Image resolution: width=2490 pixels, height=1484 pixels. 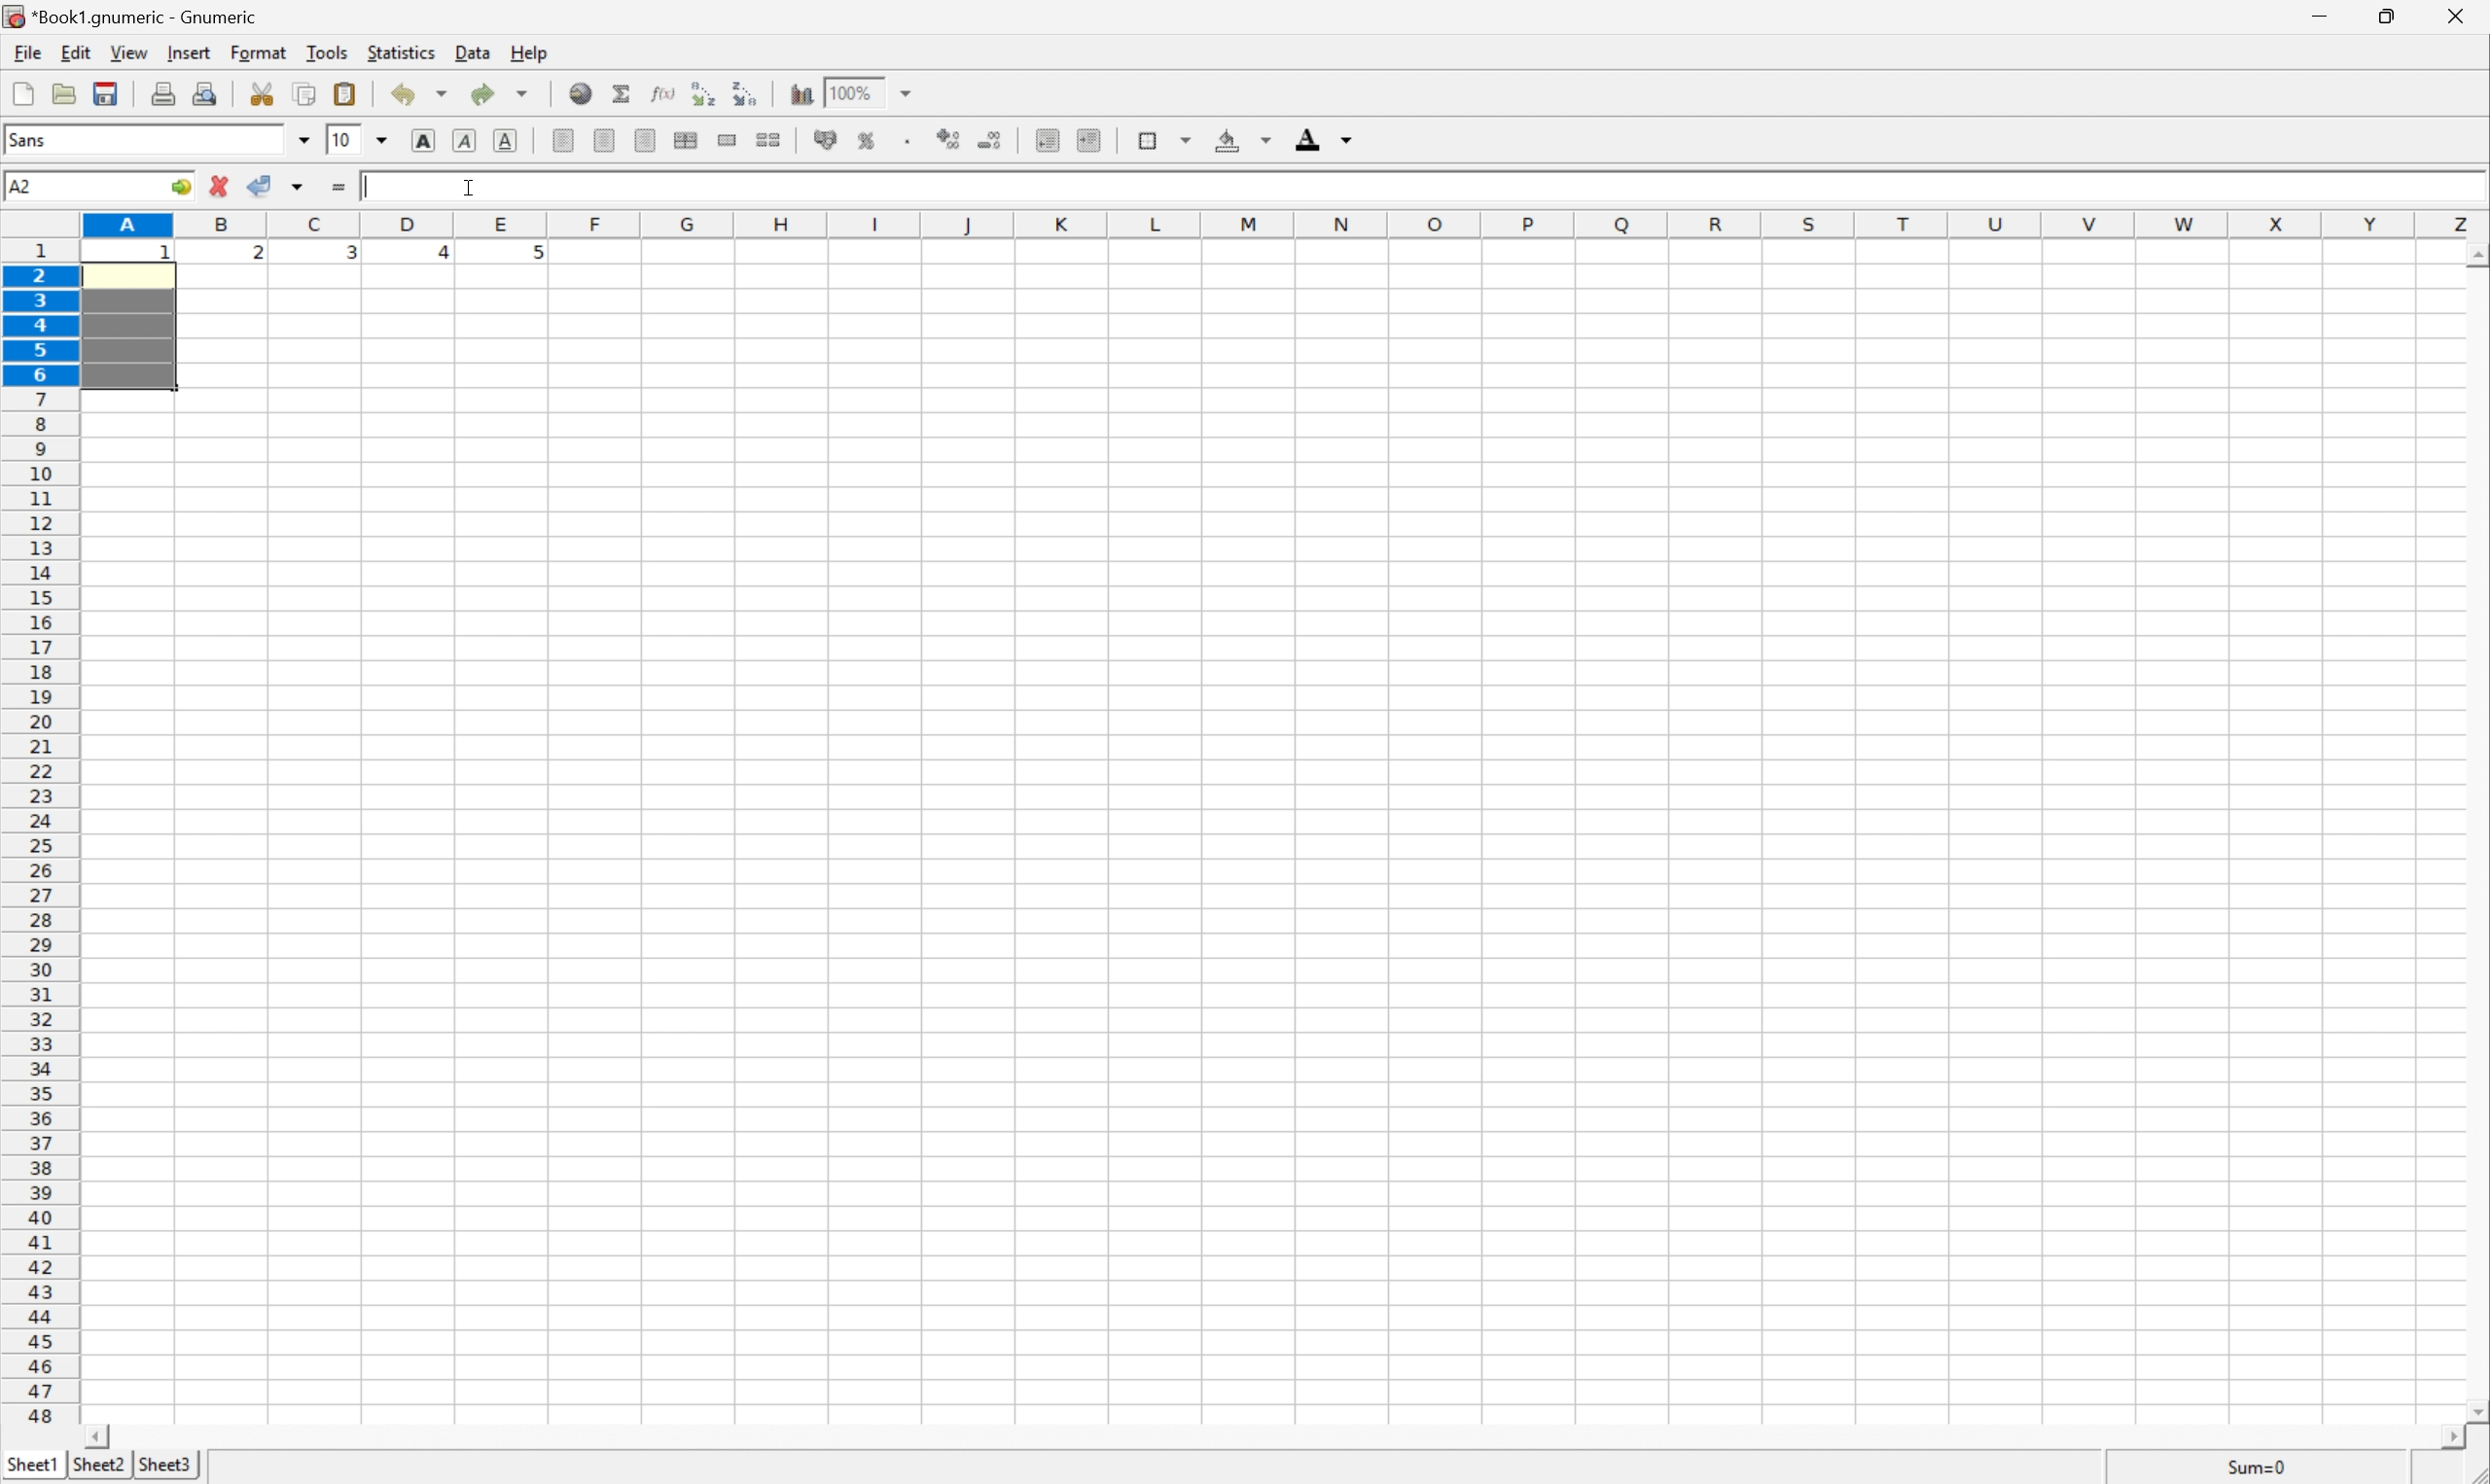 What do you see at coordinates (2392, 15) in the screenshot?
I see `restore down` at bounding box center [2392, 15].